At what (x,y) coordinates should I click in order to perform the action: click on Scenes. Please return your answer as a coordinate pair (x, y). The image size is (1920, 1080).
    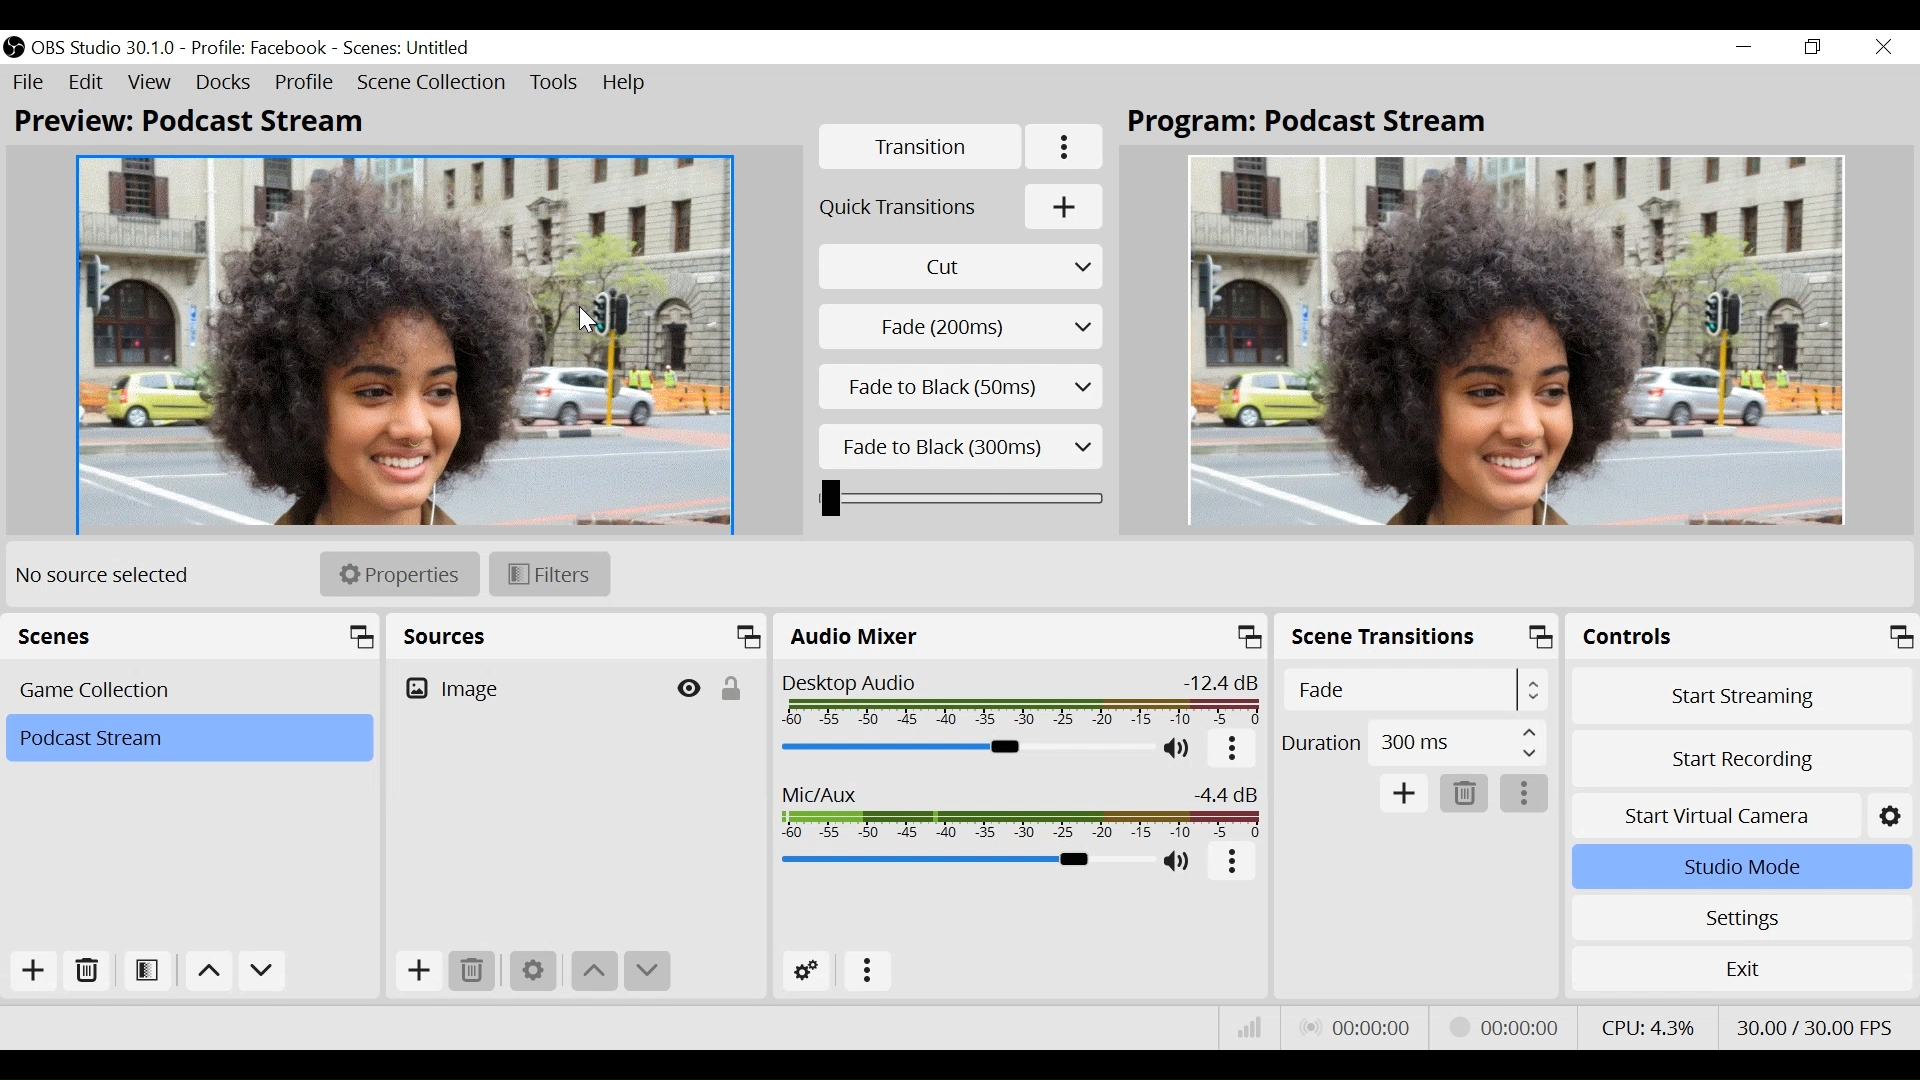
    Looking at the image, I should click on (193, 636).